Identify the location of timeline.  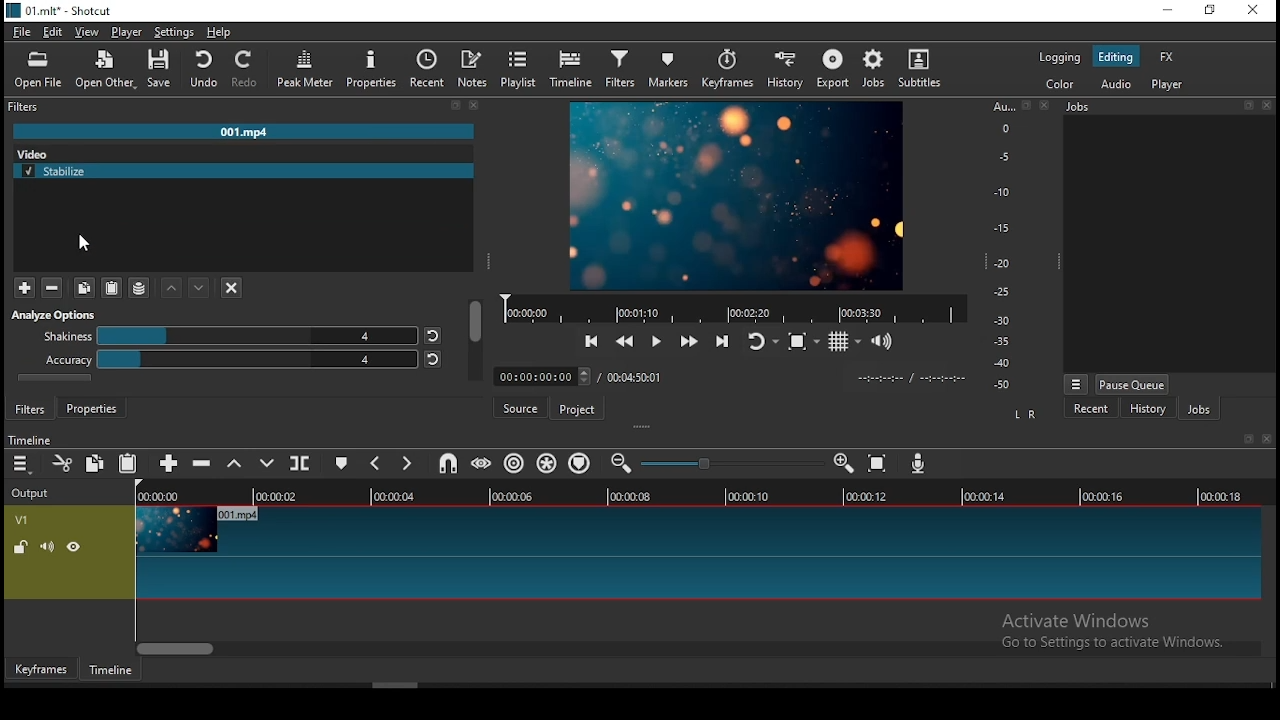
(571, 68).